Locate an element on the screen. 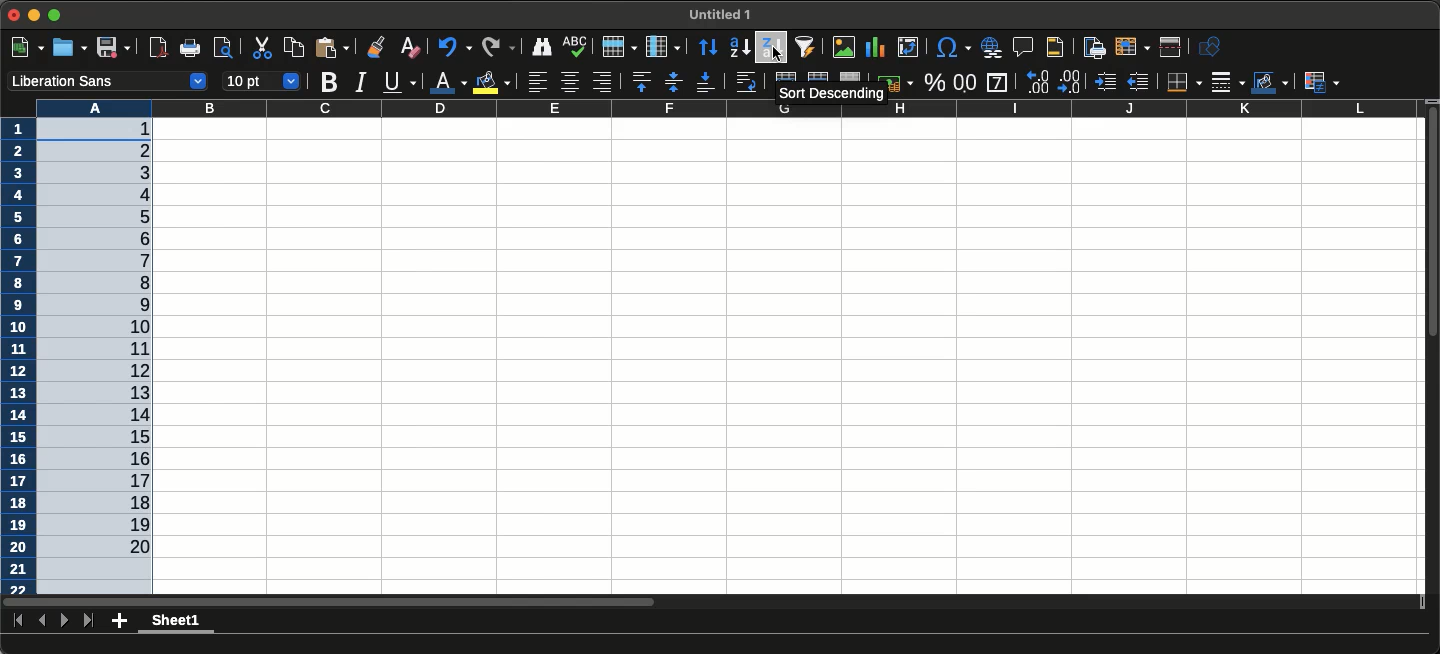 Image resolution: width=1440 pixels, height=654 pixels. Close is located at coordinates (16, 16).